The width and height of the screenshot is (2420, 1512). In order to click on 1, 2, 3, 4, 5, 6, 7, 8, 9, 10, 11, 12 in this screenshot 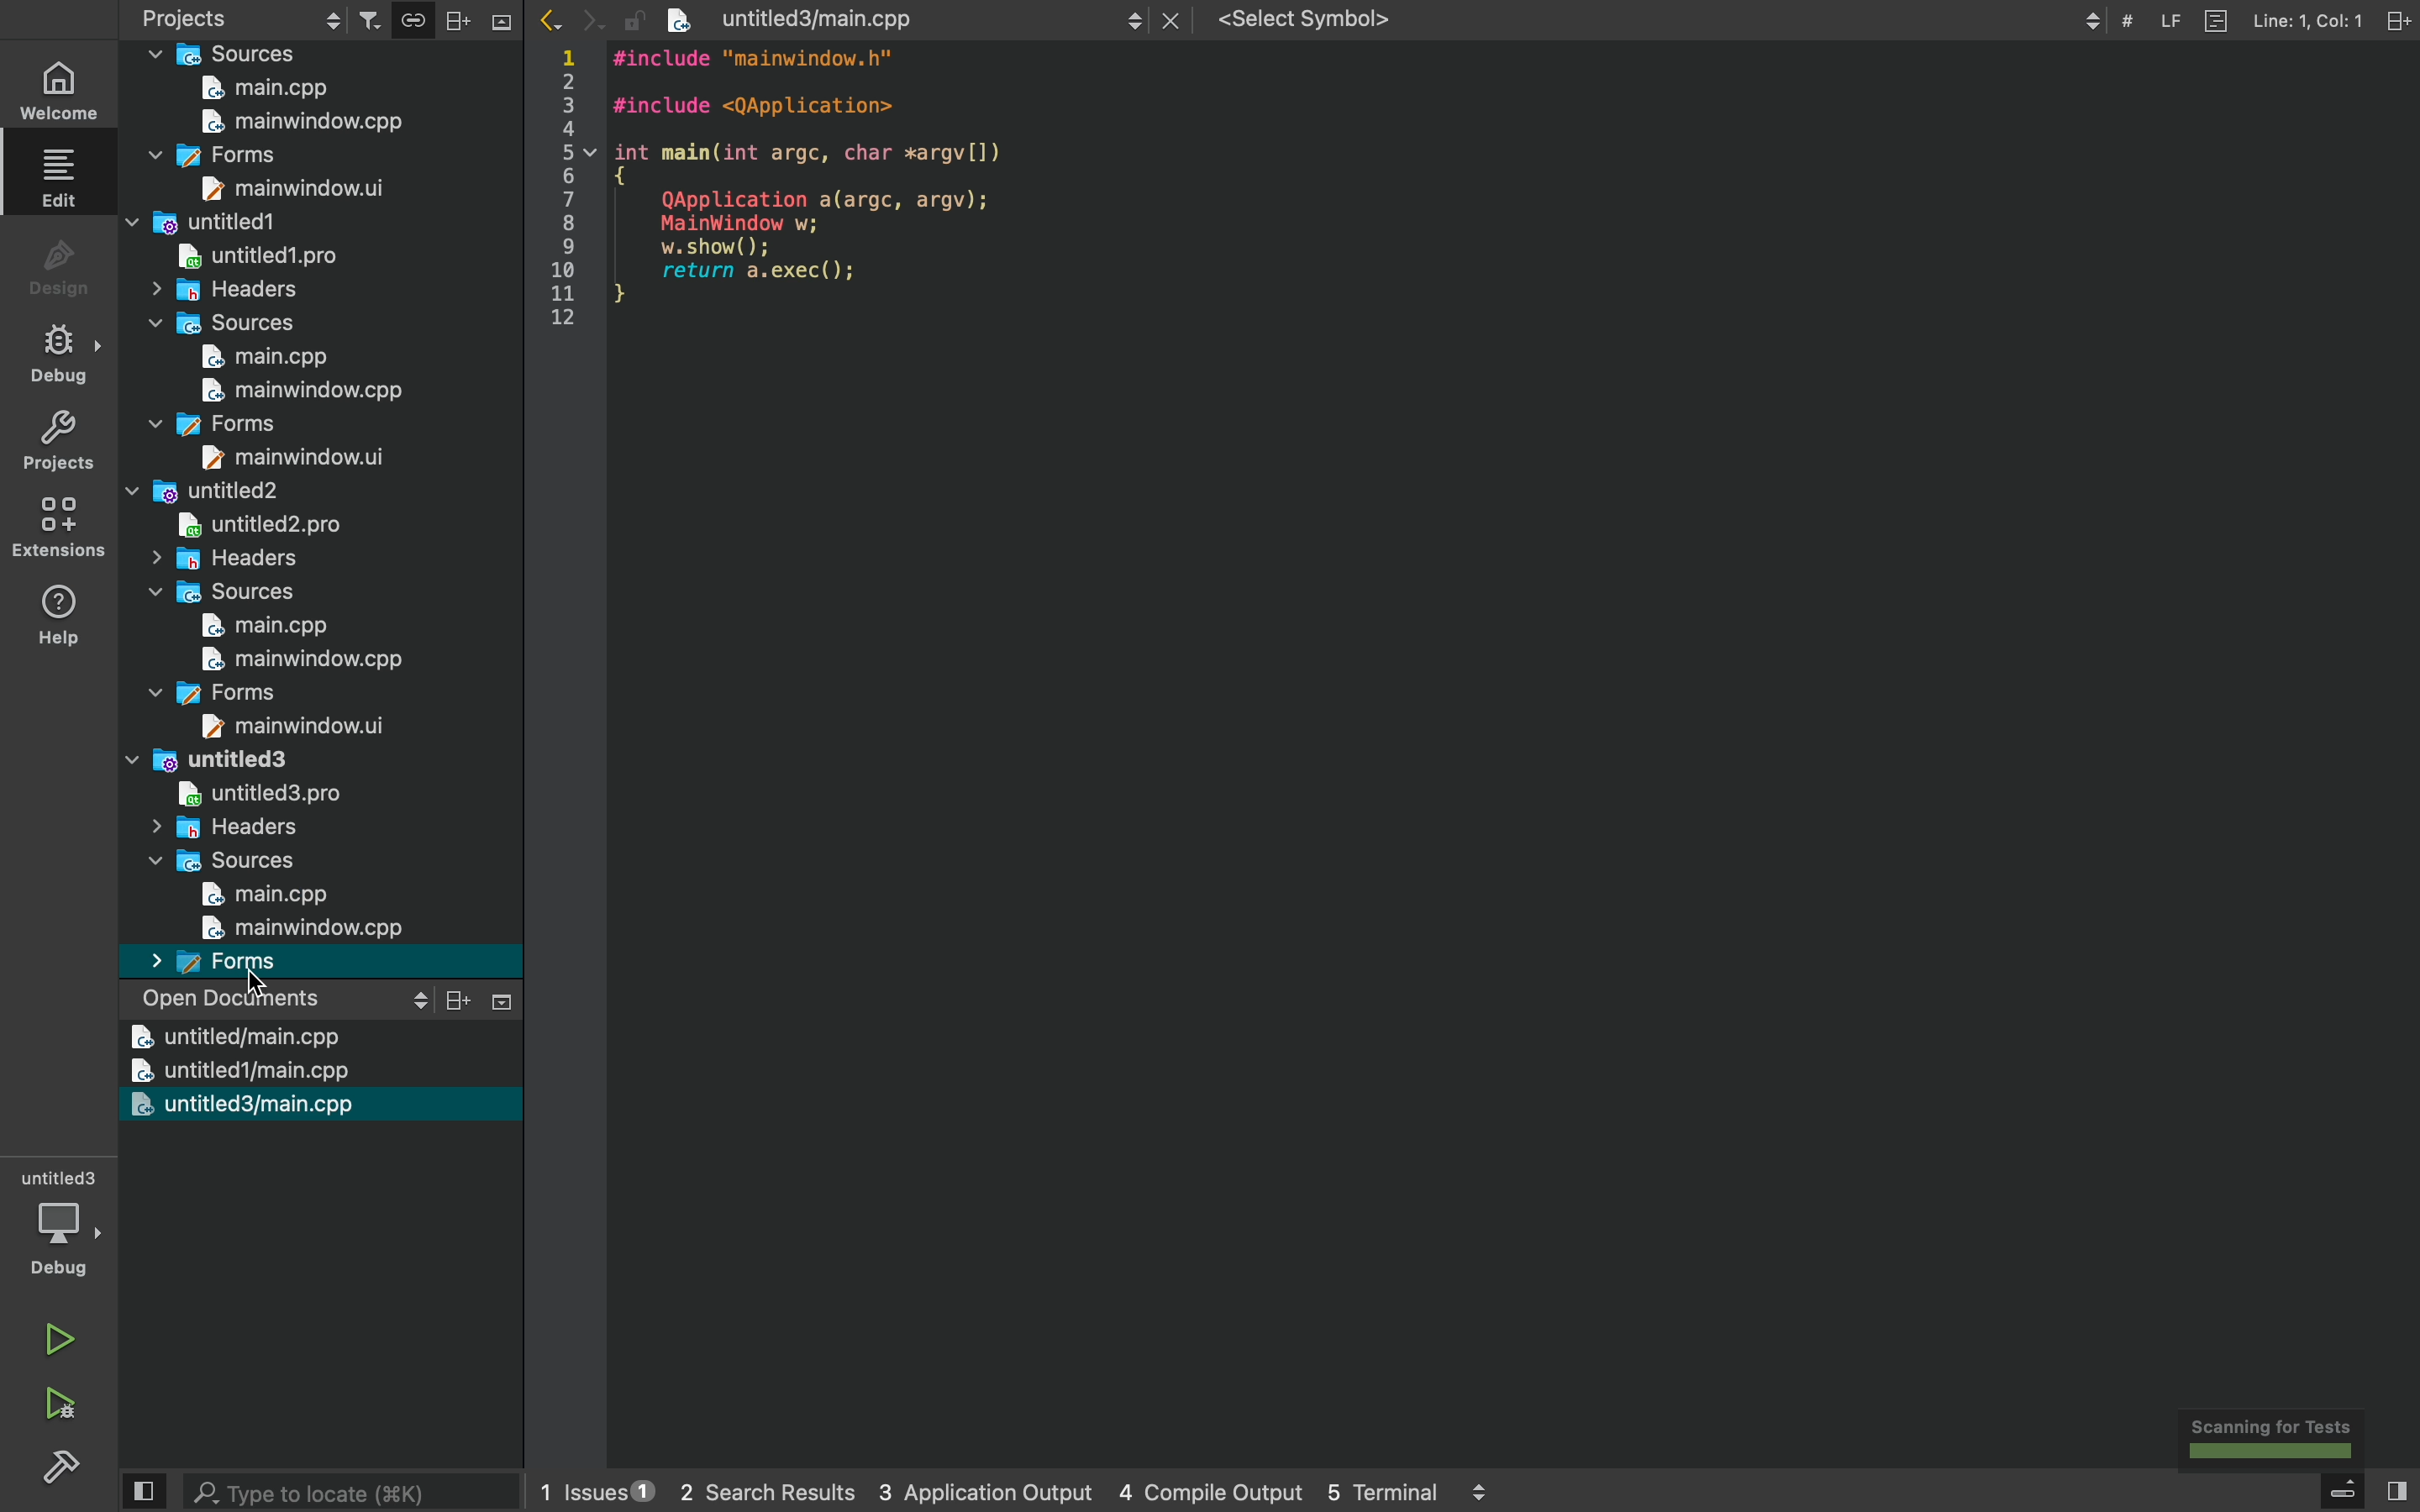, I will do `click(566, 192)`.